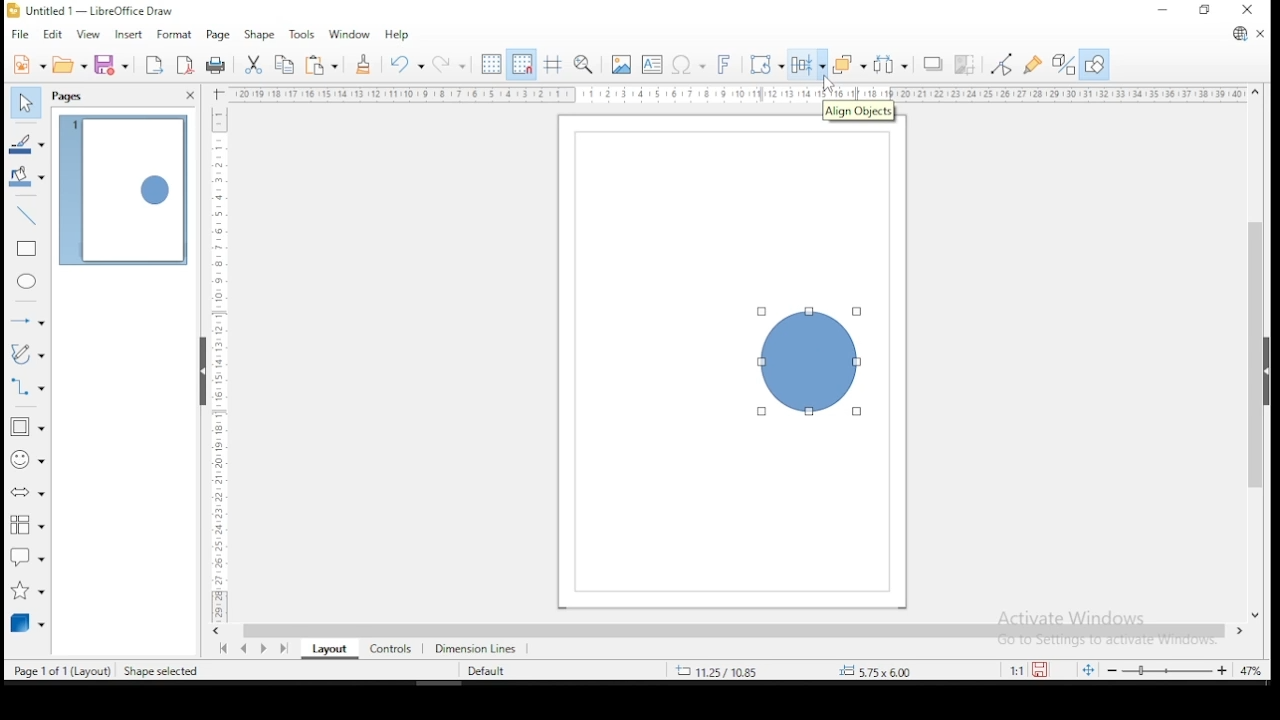 The width and height of the screenshot is (1280, 720). What do you see at coordinates (25, 385) in the screenshot?
I see `connectors` at bounding box center [25, 385].